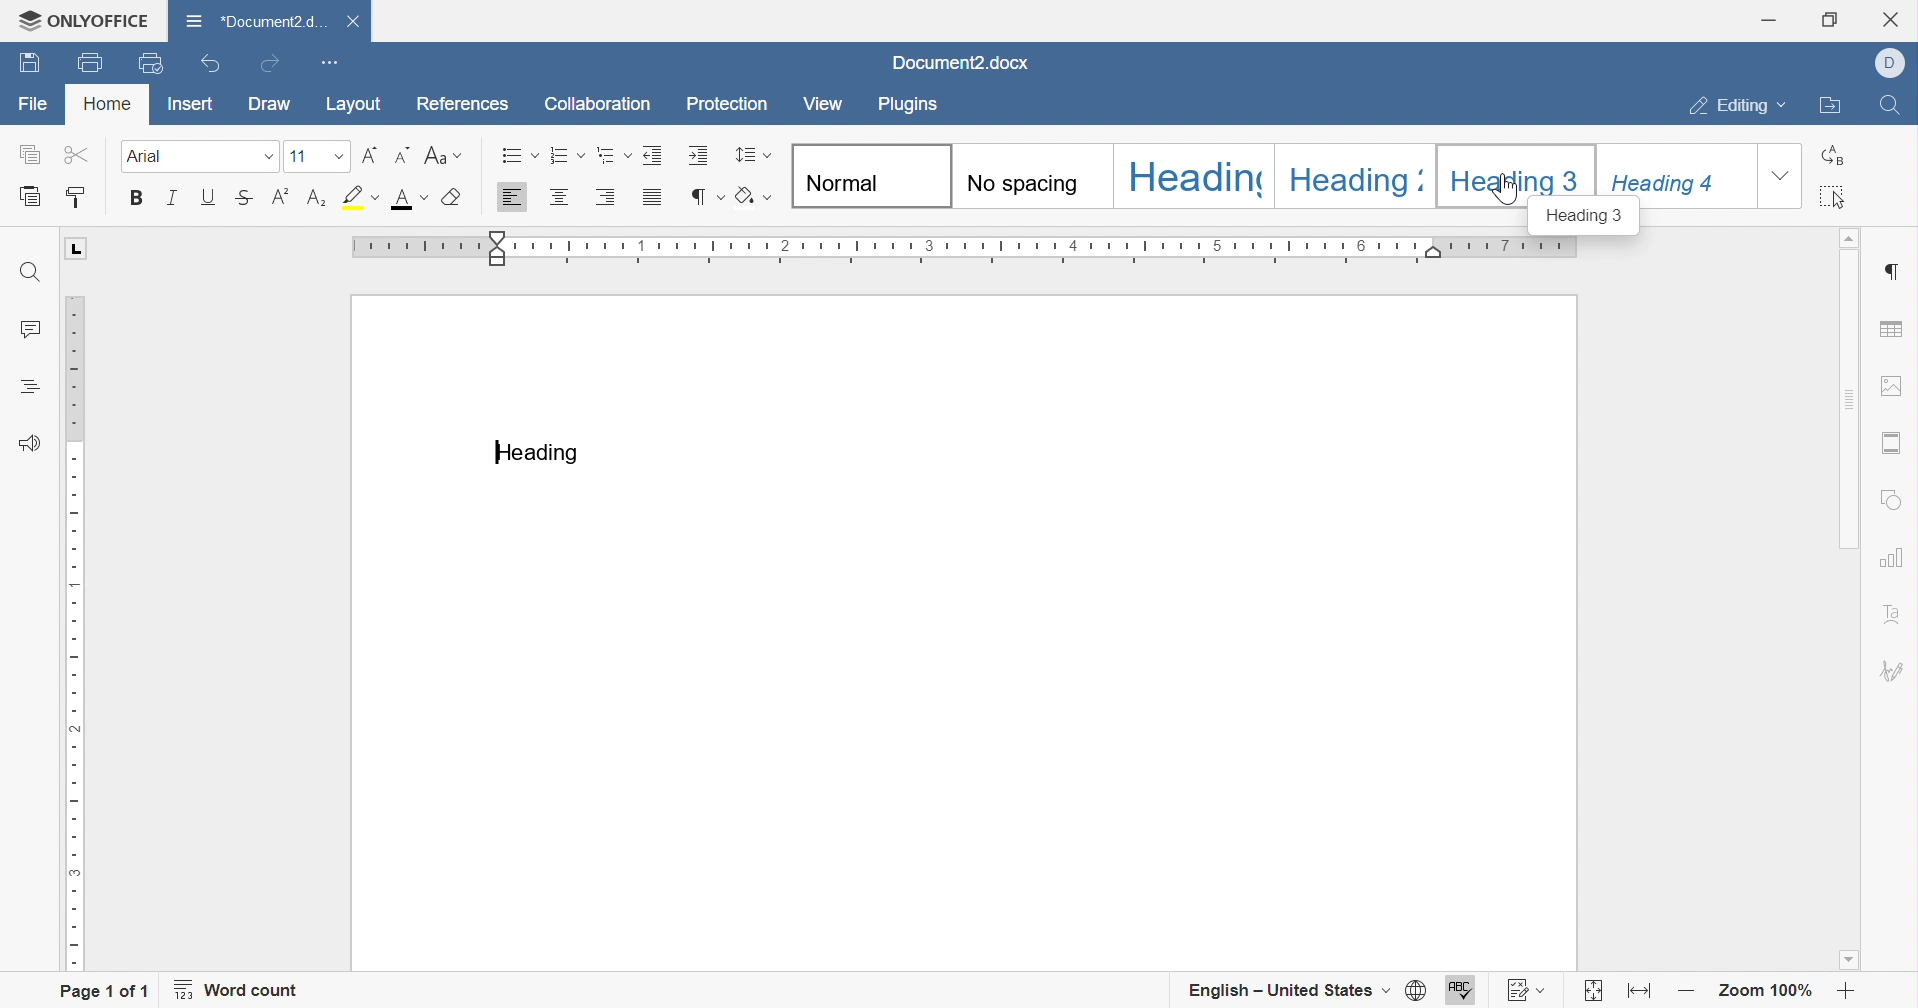  What do you see at coordinates (1896, 556) in the screenshot?
I see `Chart settings` at bounding box center [1896, 556].